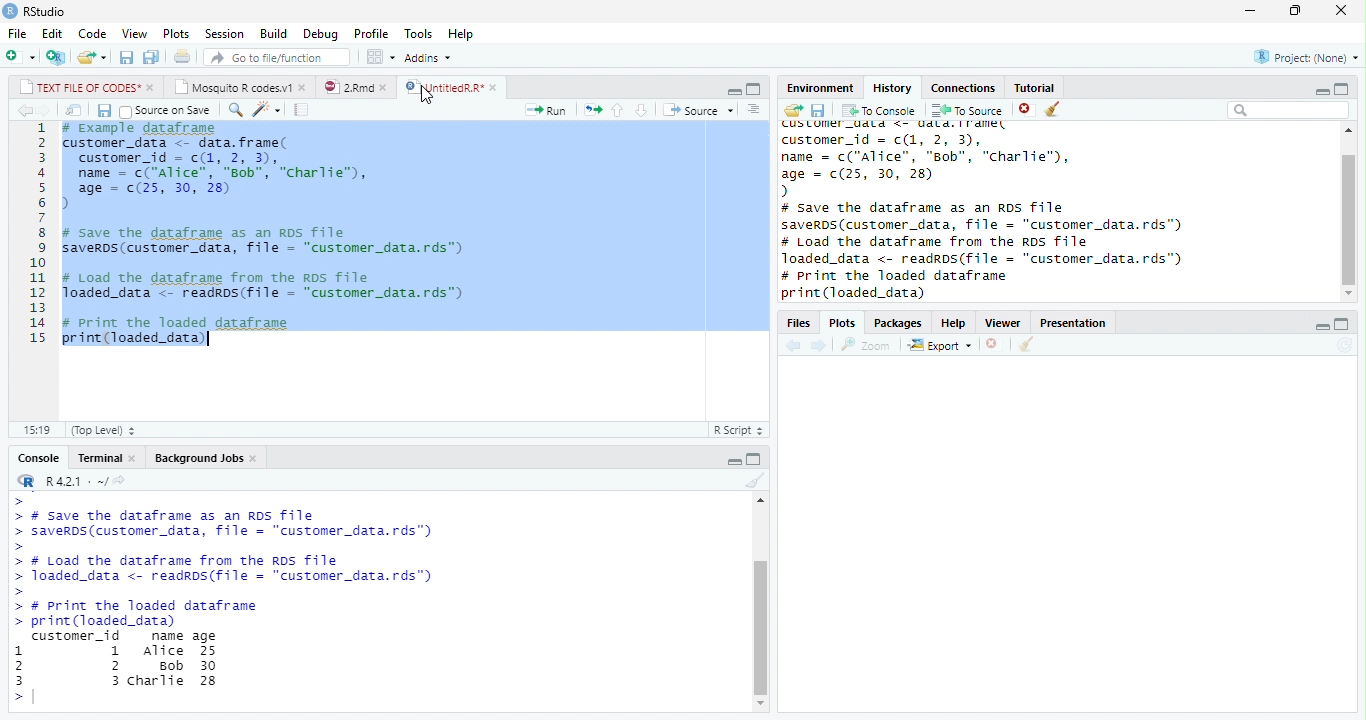  What do you see at coordinates (740, 429) in the screenshot?
I see `R Script` at bounding box center [740, 429].